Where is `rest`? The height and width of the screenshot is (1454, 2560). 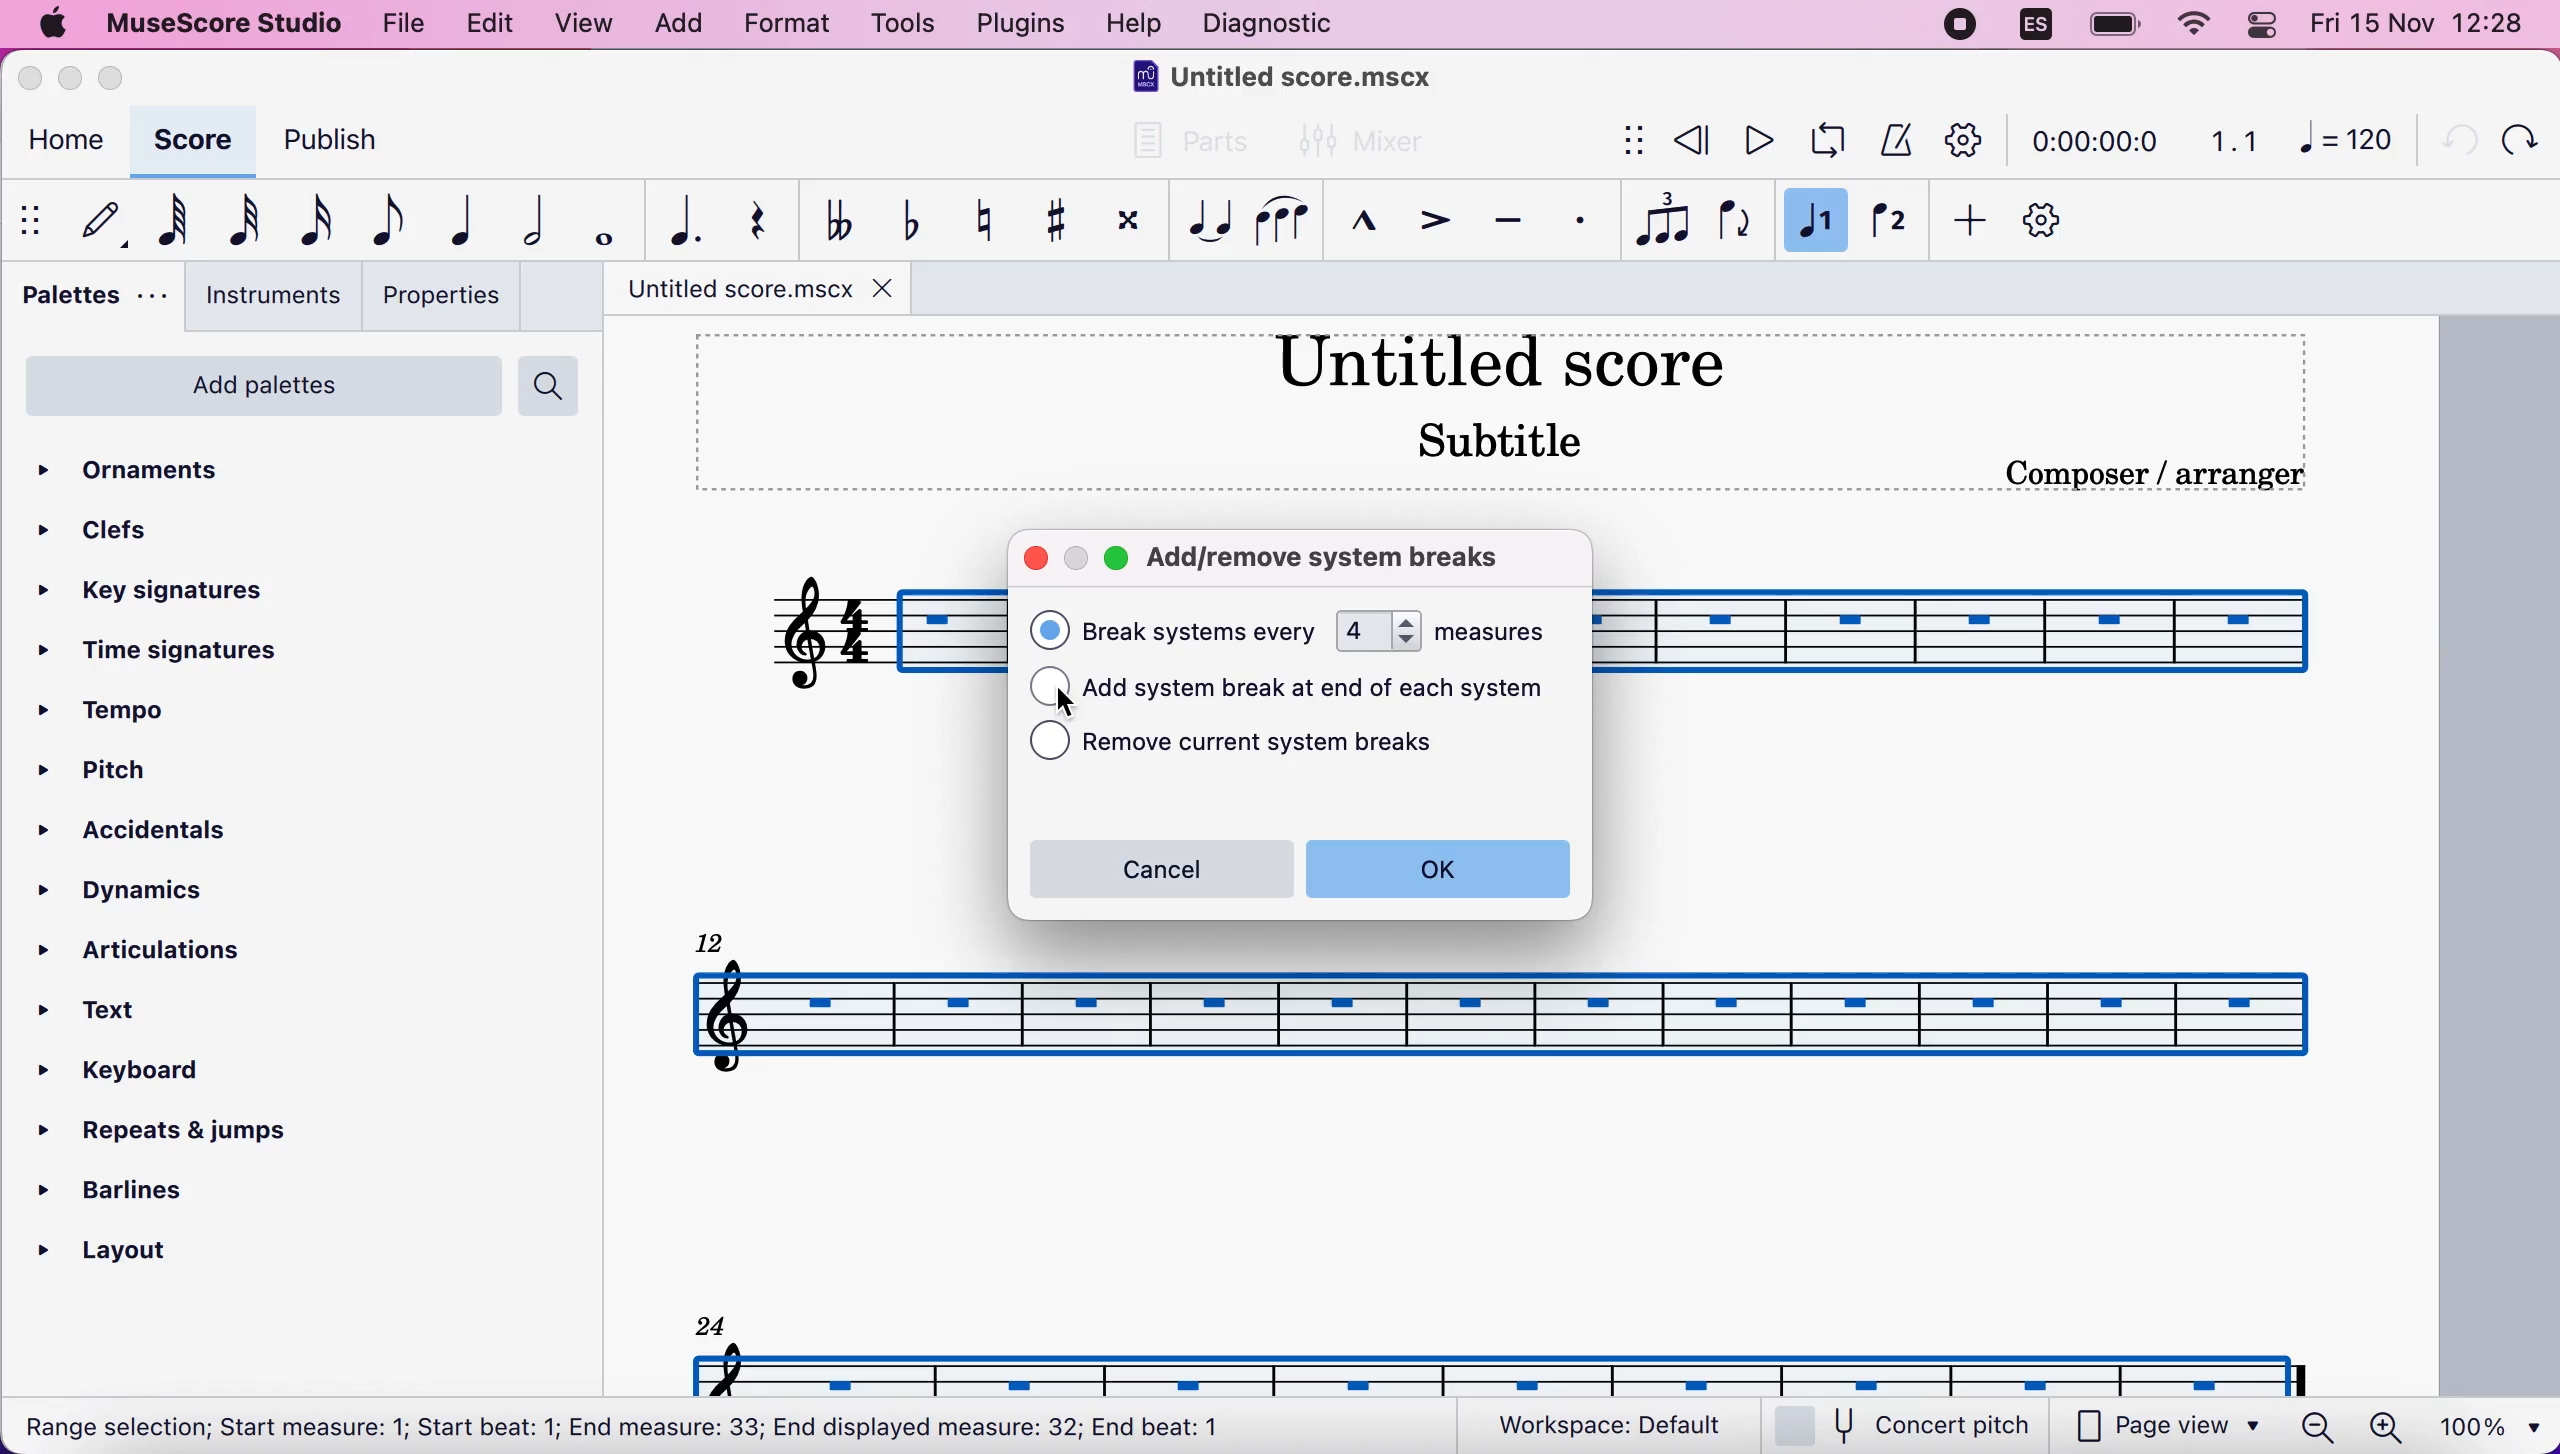
rest is located at coordinates (747, 221).